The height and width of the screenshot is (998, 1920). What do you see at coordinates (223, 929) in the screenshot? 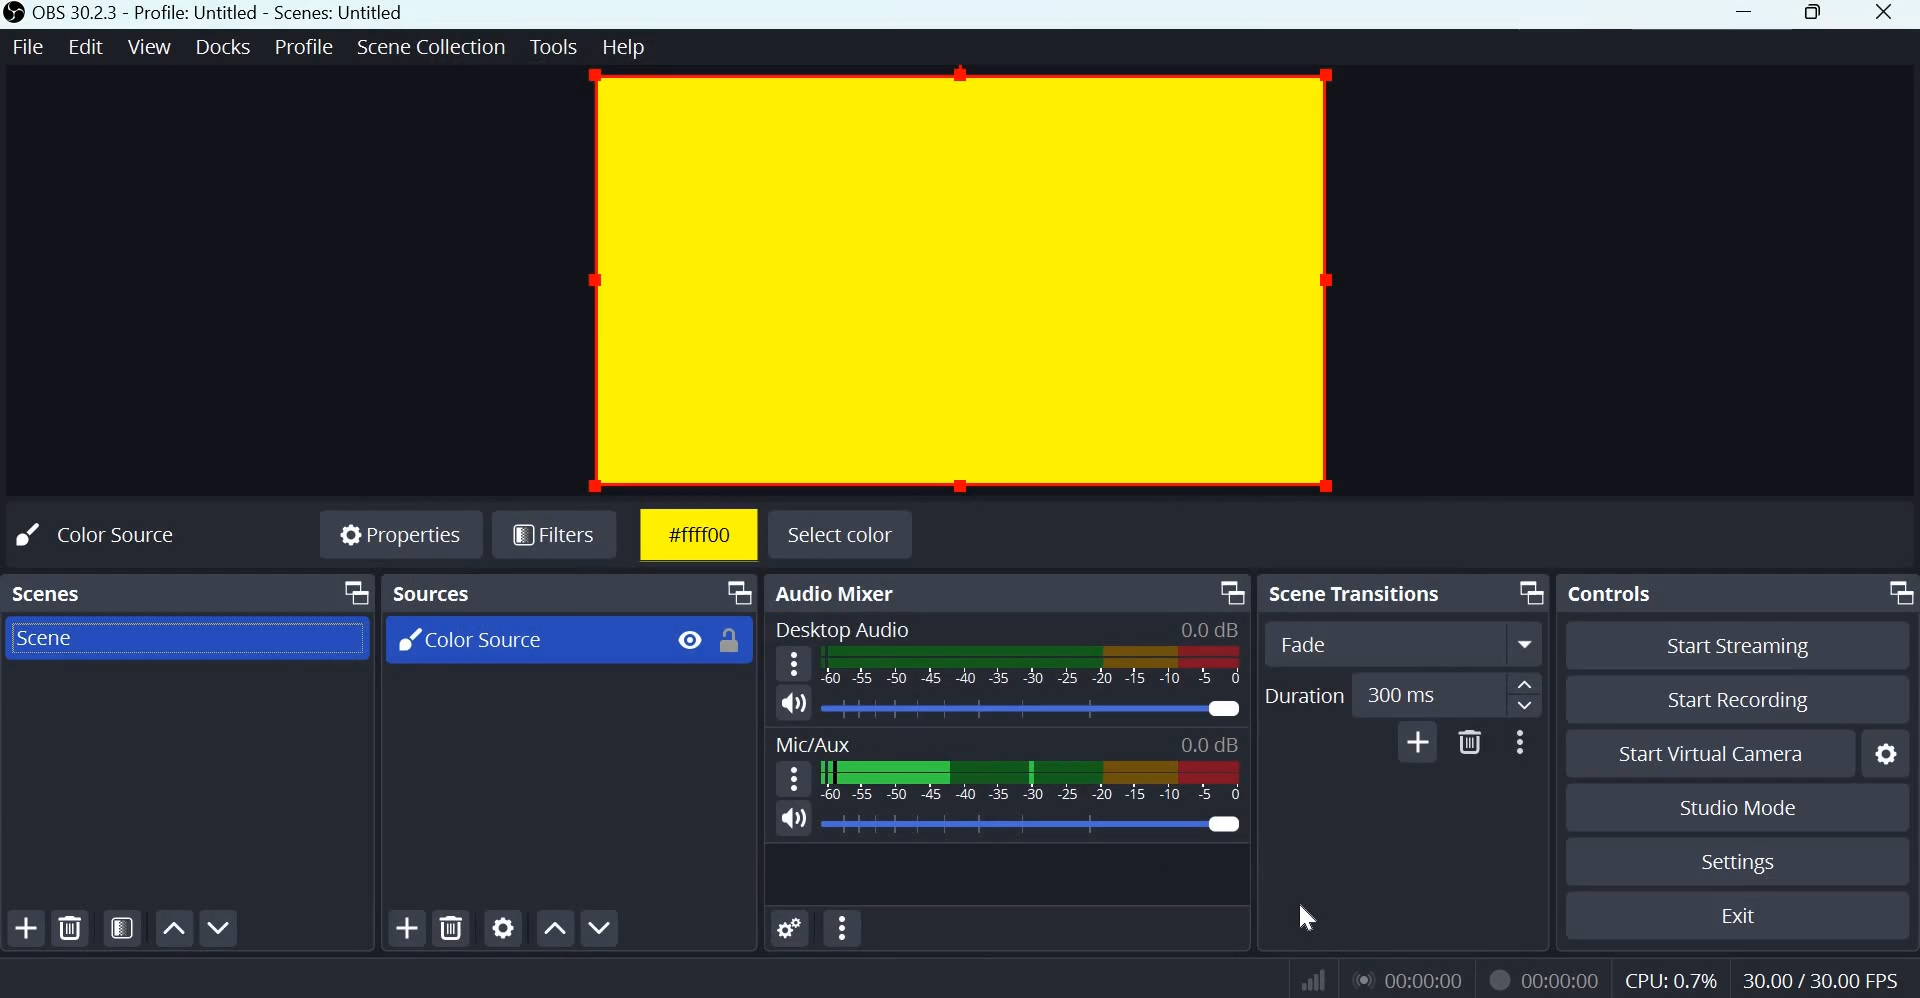
I see `Move scene down` at bounding box center [223, 929].